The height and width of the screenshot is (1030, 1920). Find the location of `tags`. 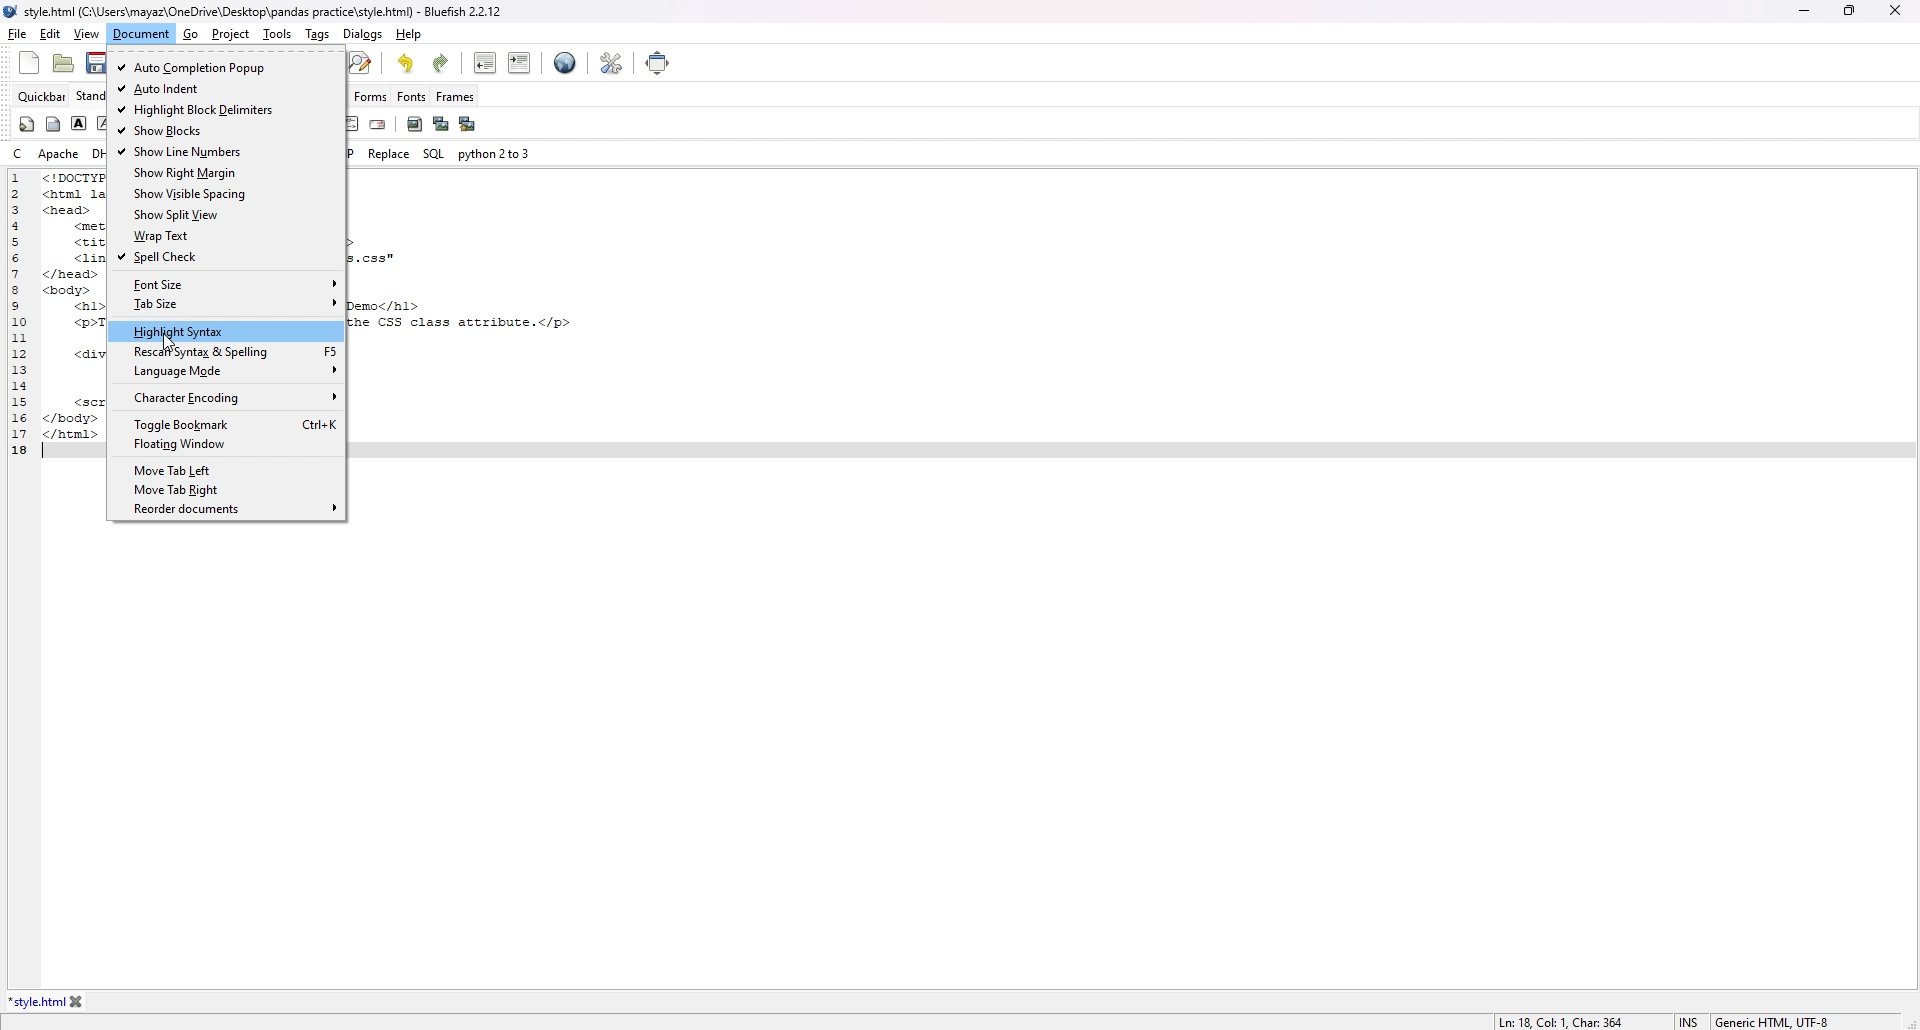

tags is located at coordinates (317, 34).